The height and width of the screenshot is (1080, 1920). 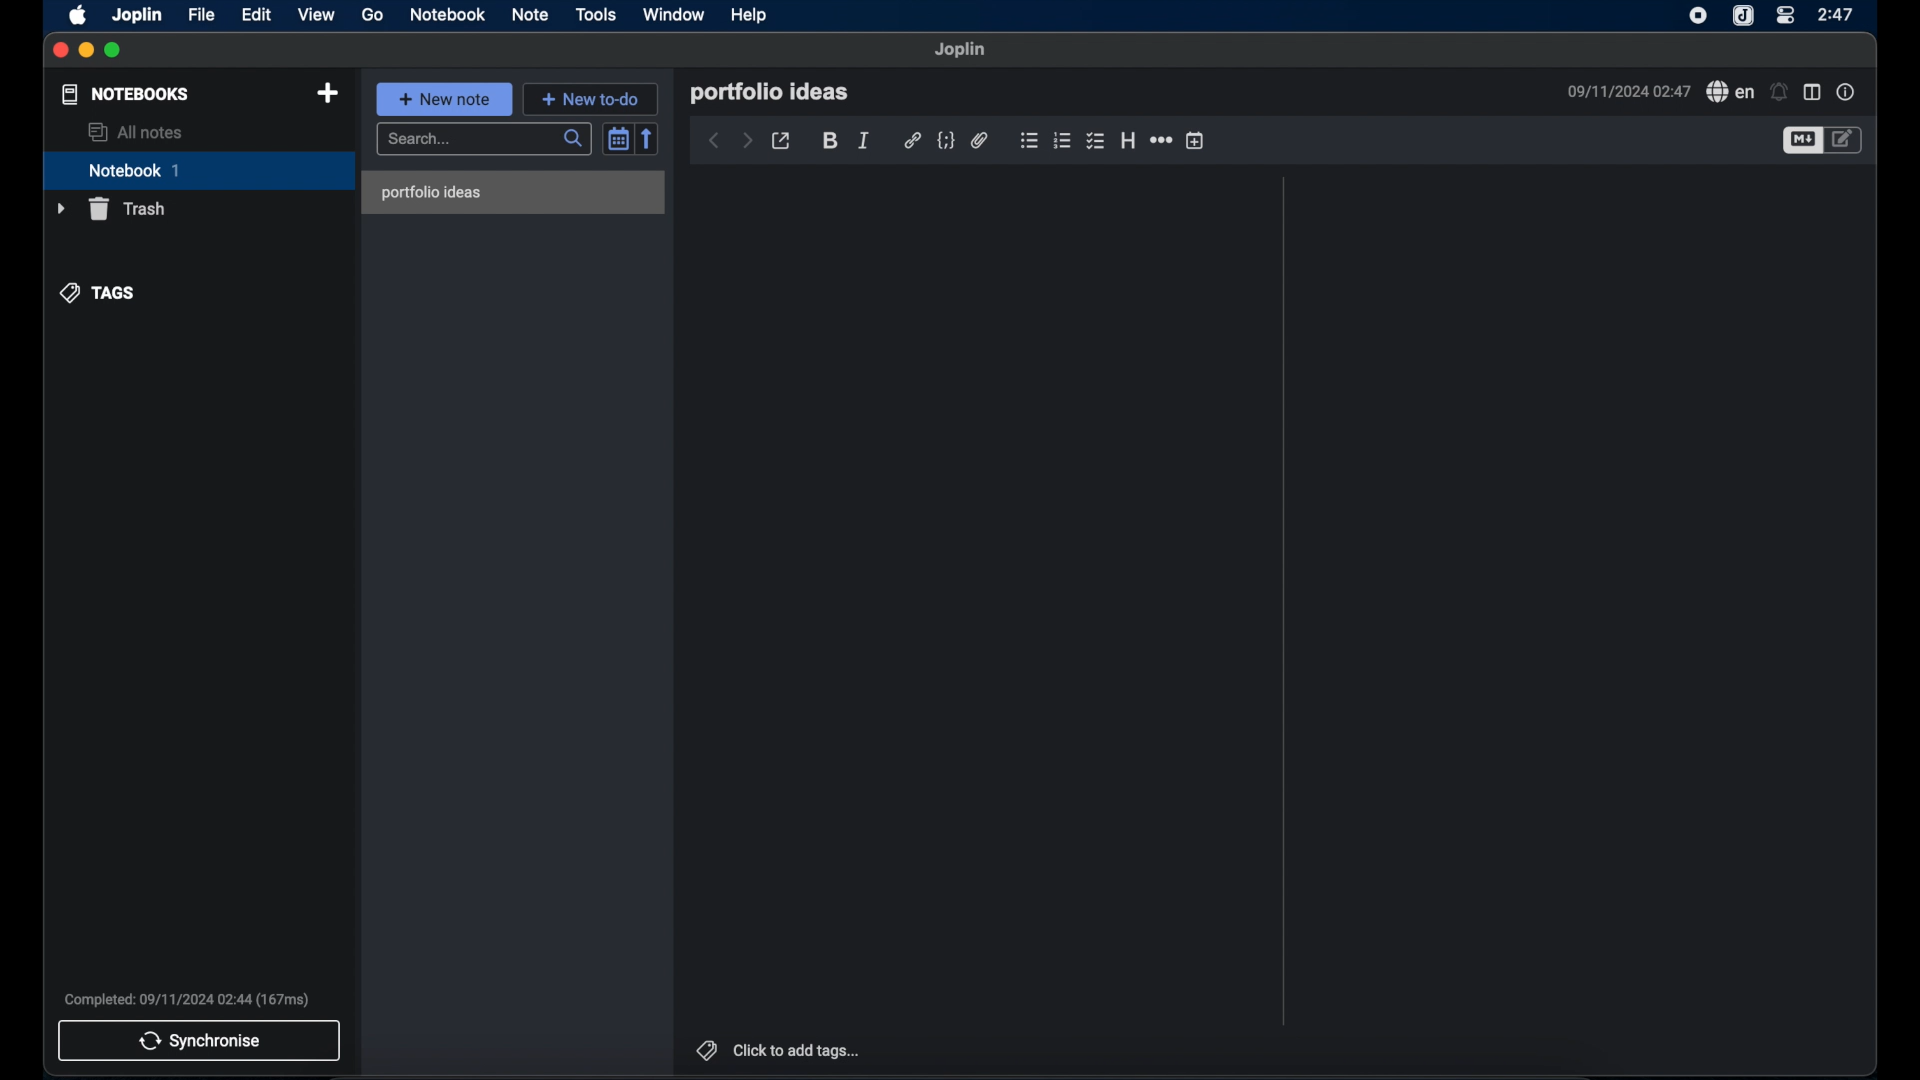 What do you see at coordinates (769, 93) in the screenshot?
I see `portfolio ideas` at bounding box center [769, 93].